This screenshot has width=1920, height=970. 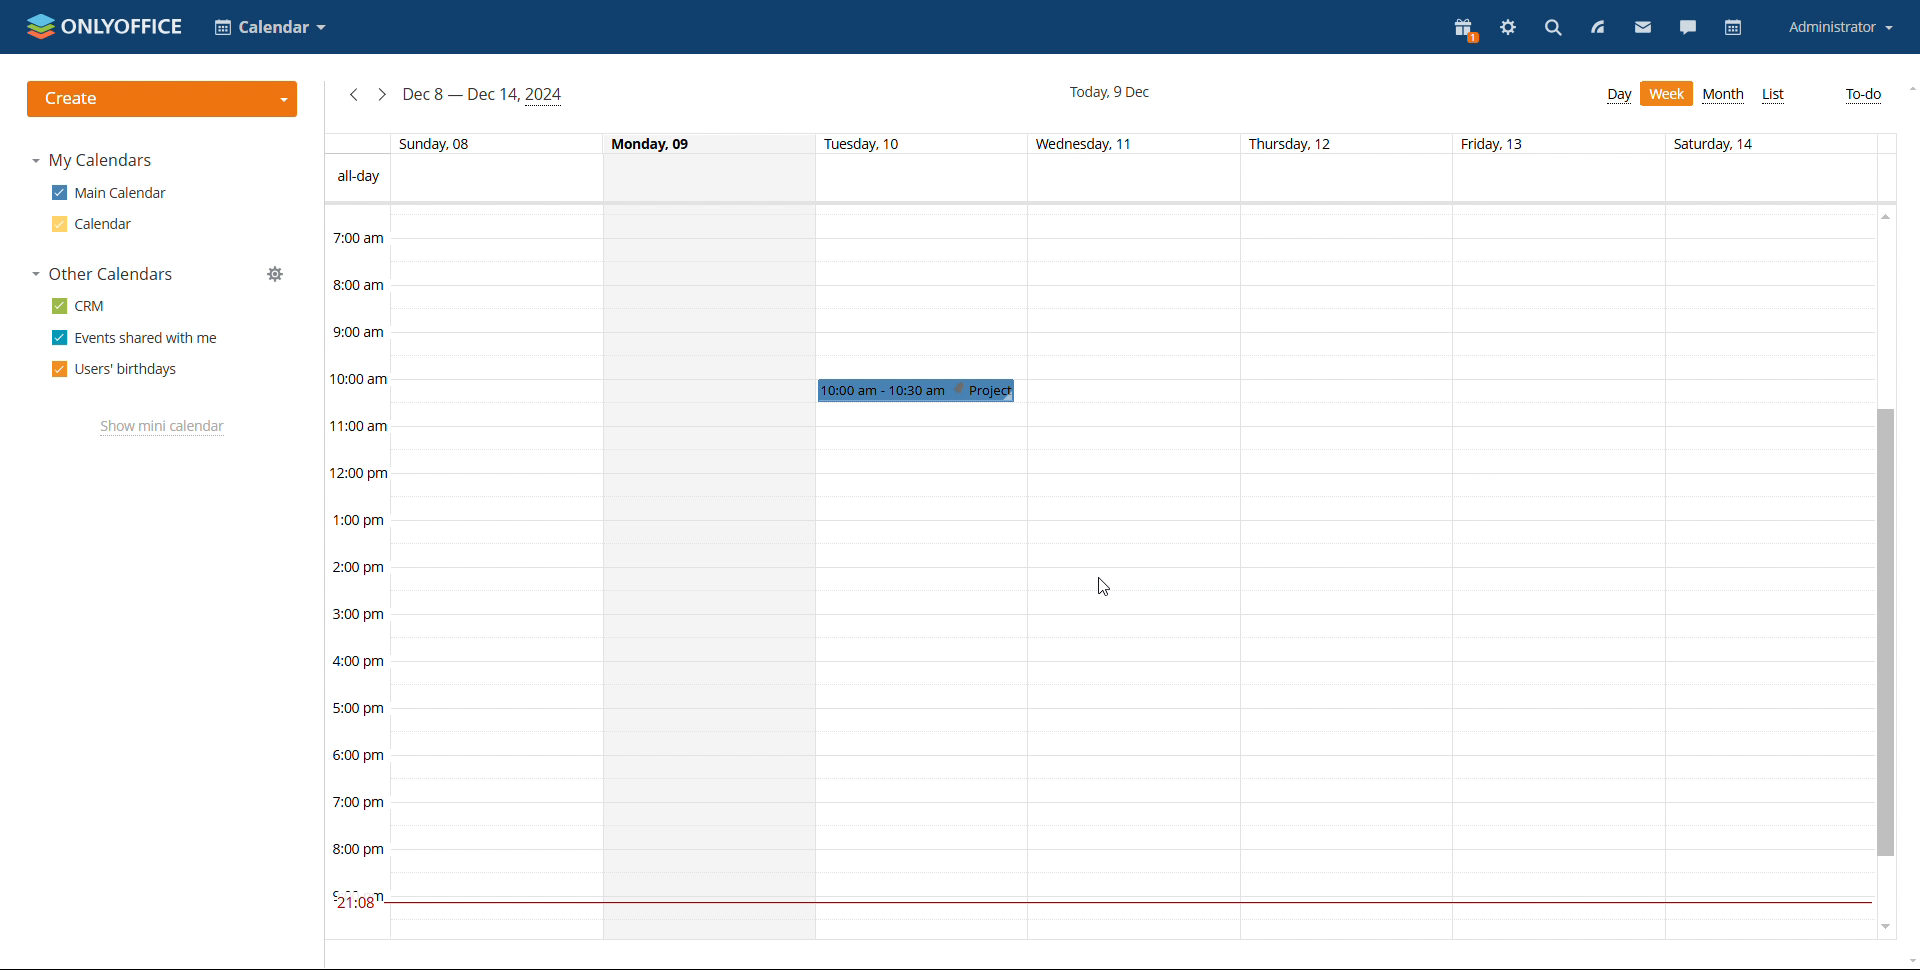 What do you see at coordinates (1642, 28) in the screenshot?
I see `mail` at bounding box center [1642, 28].